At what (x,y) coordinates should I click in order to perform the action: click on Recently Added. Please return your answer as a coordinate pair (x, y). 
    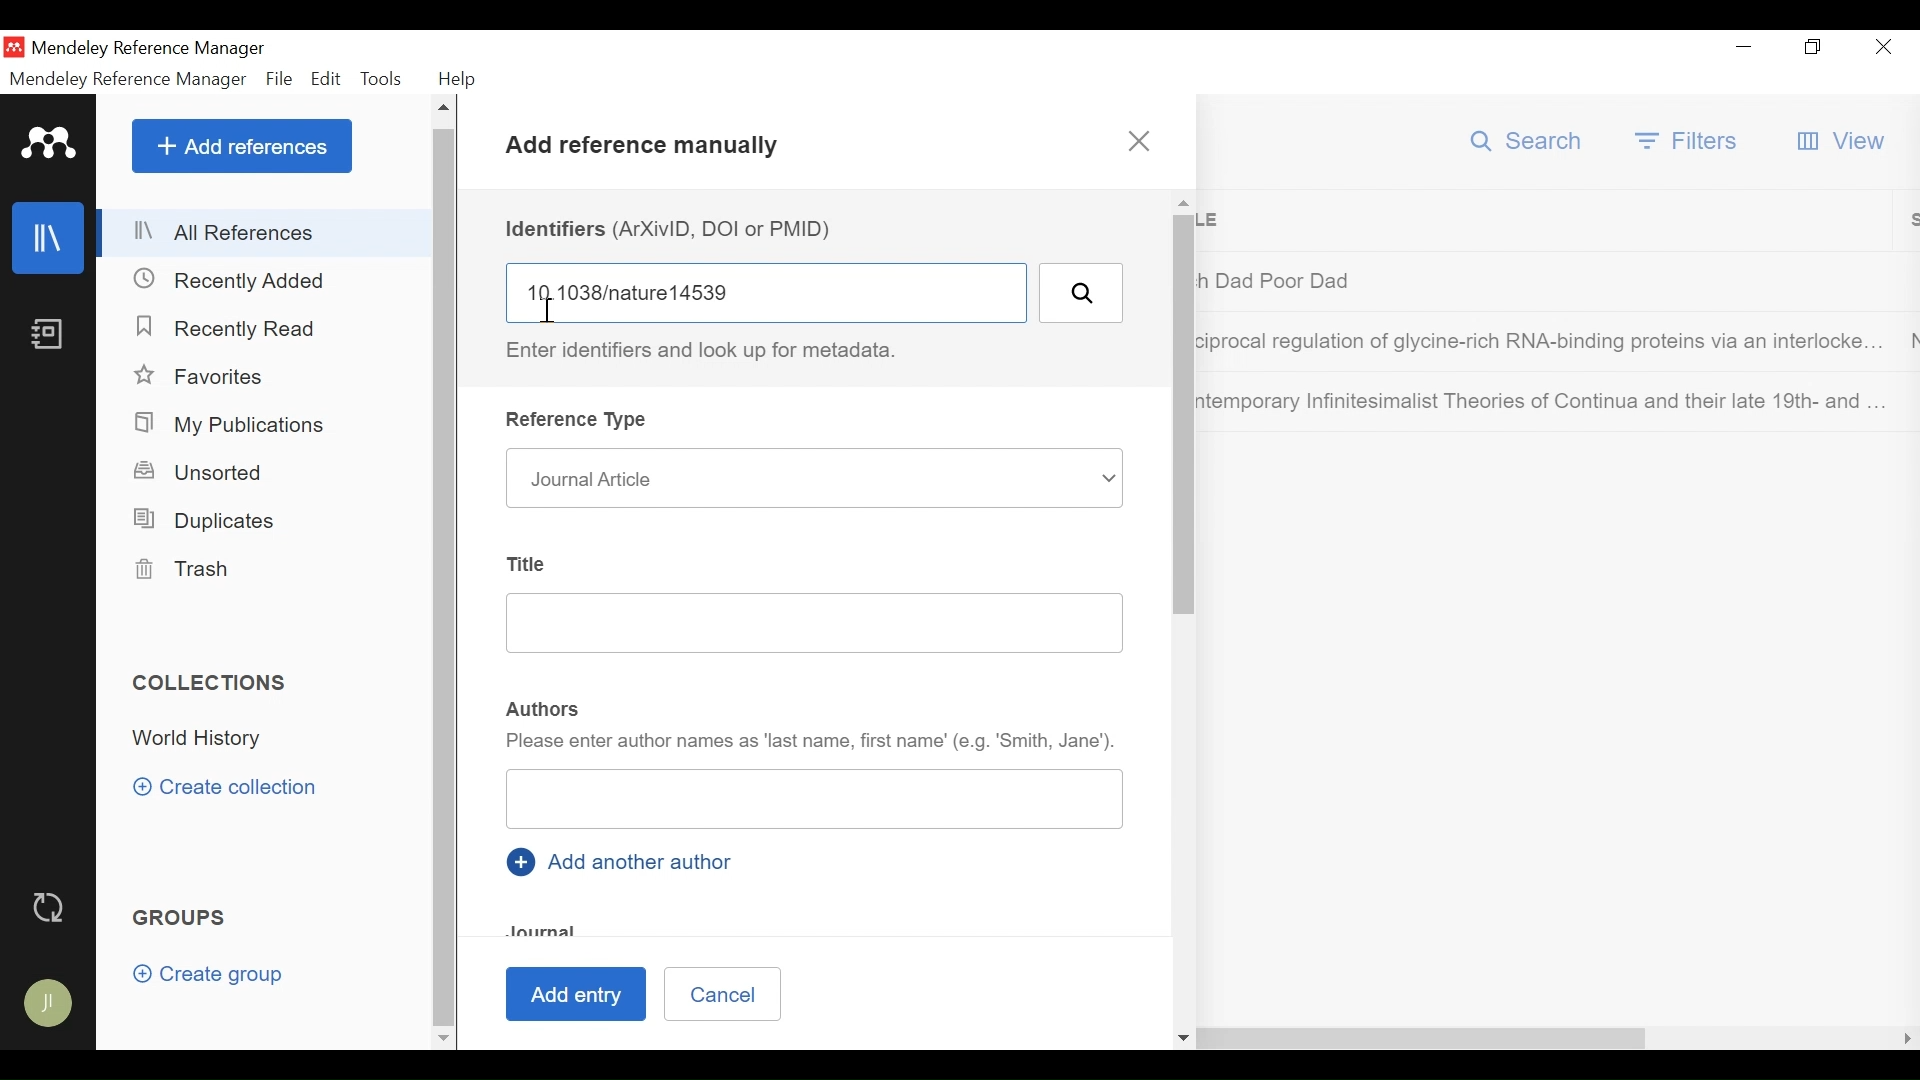
    Looking at the image, I should click on (239, 279).